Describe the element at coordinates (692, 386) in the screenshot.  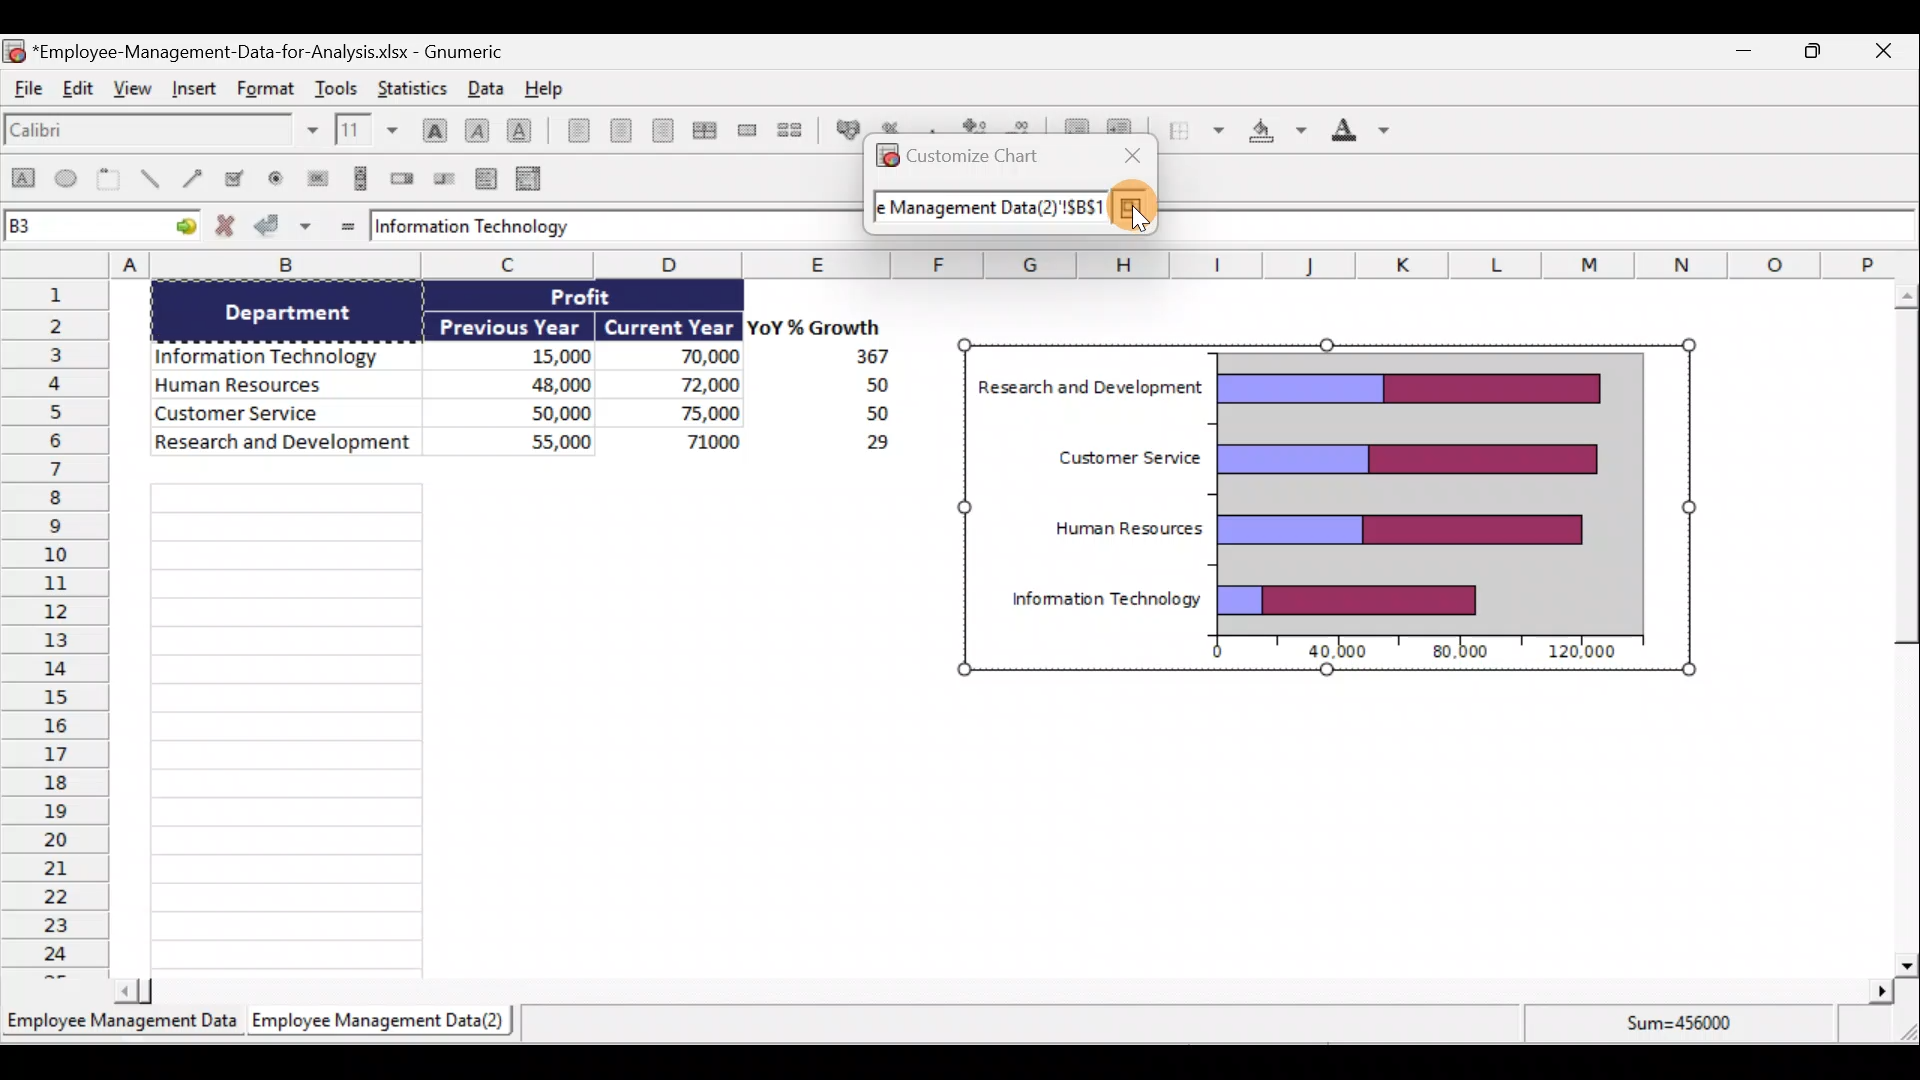
I see `72,000` at that location.